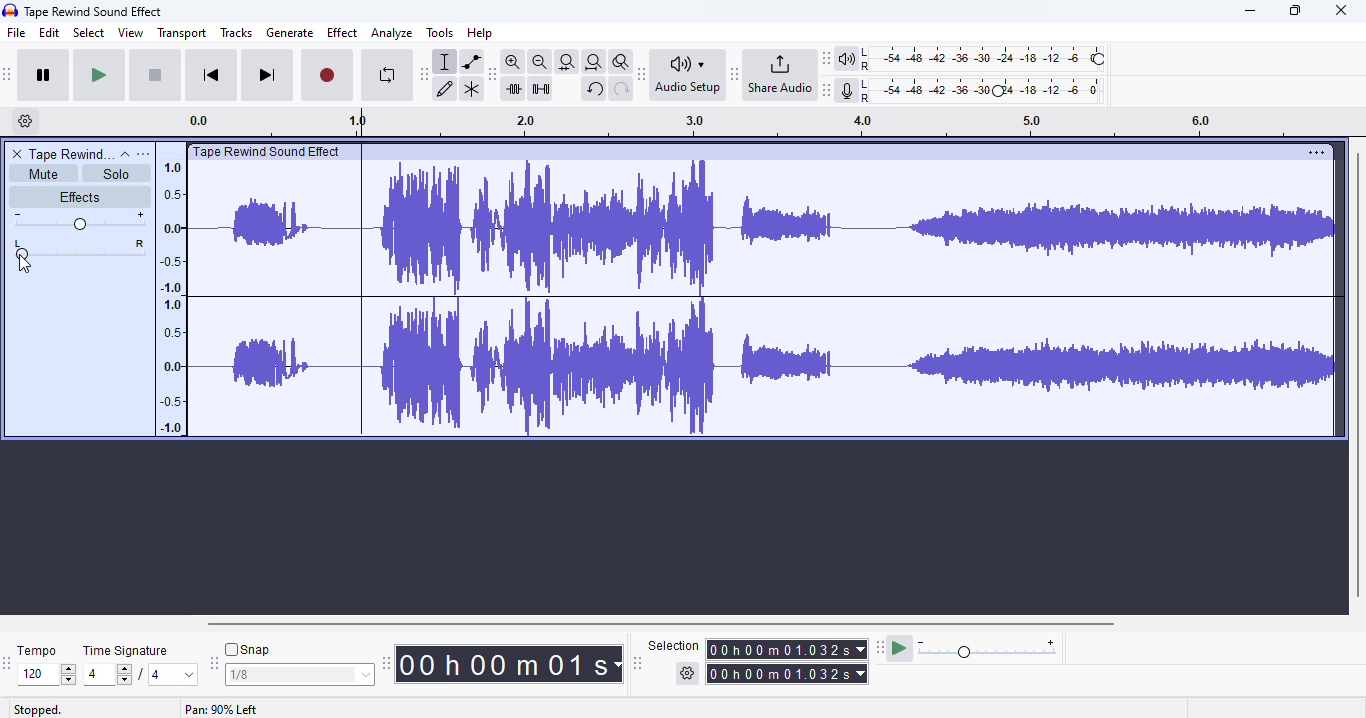 Image resolution: width=1366 pixels, height=718 pixels. I want to click on audacity time , so click(508, 665).